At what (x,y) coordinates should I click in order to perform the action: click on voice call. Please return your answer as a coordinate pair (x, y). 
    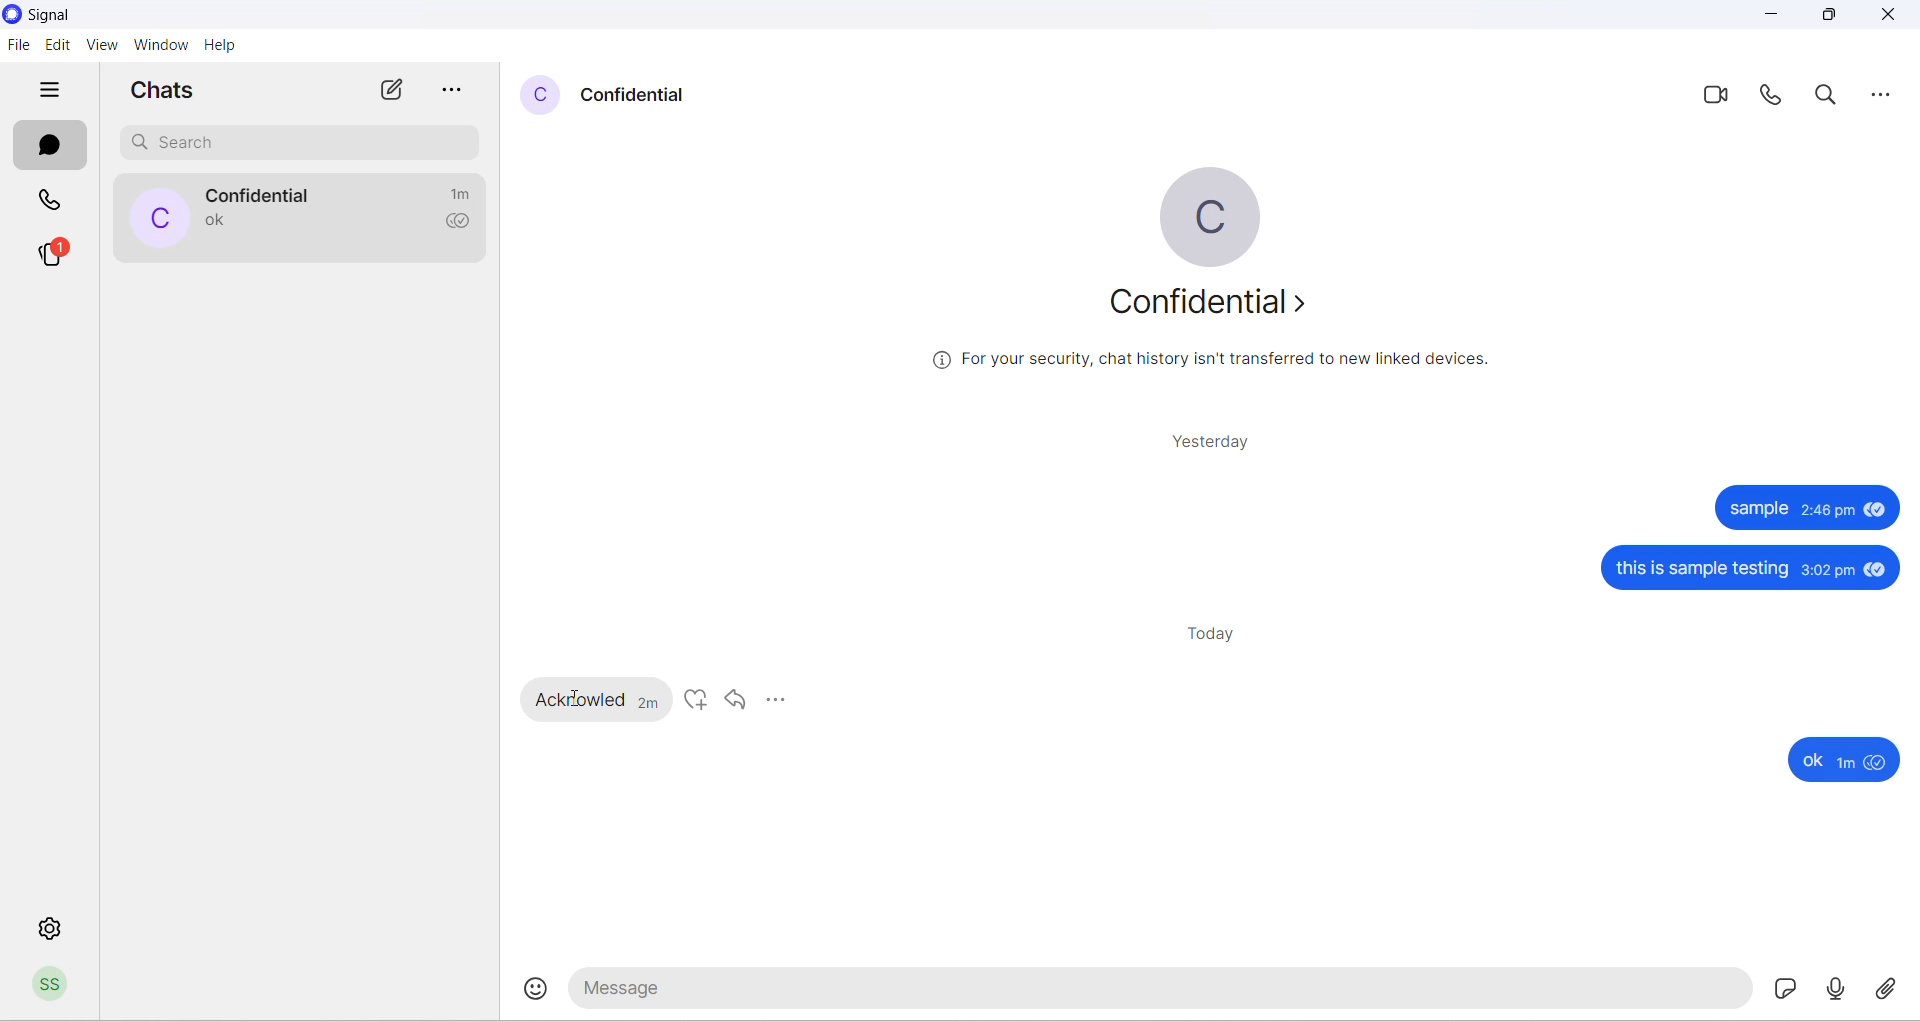
    Looking at the image, I should click on (1778, 101).